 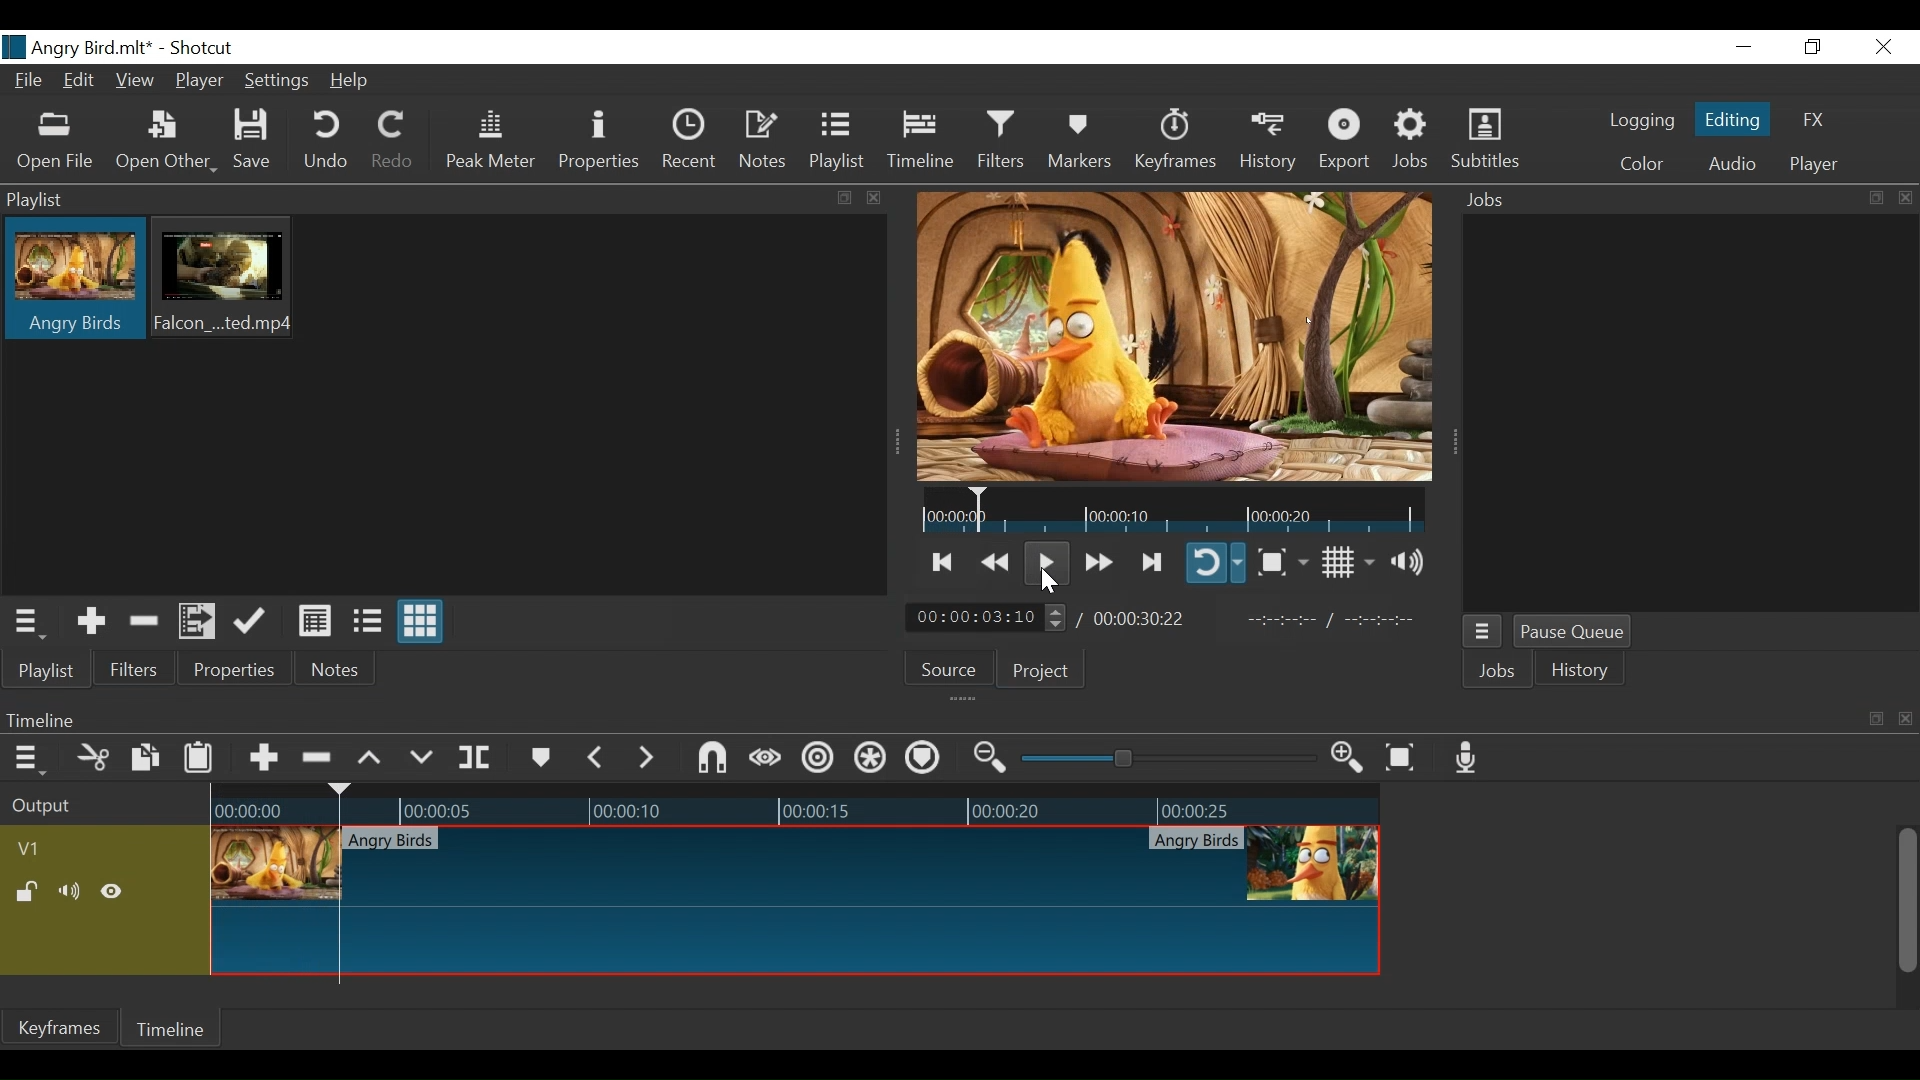 What do you see at coordinates (1810, 47) in the screenshot?
I see `Restore` at bounding box center [1810, 47].